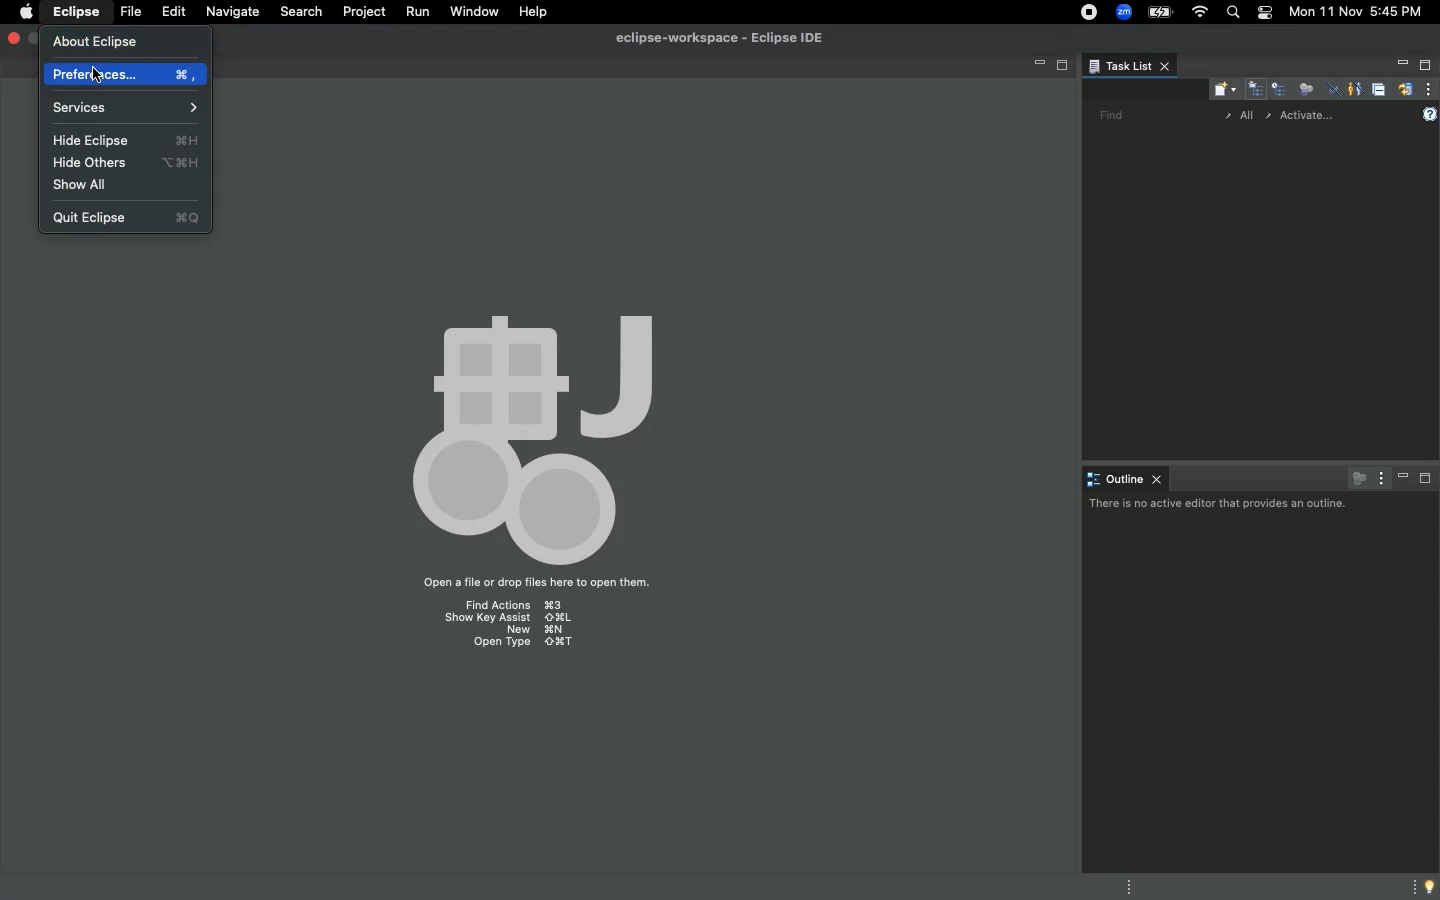 This screenshot has width=1440, height=900. Describe the element at coordinates (1380, 478) in the screenshot. I see `View menu` at that location.